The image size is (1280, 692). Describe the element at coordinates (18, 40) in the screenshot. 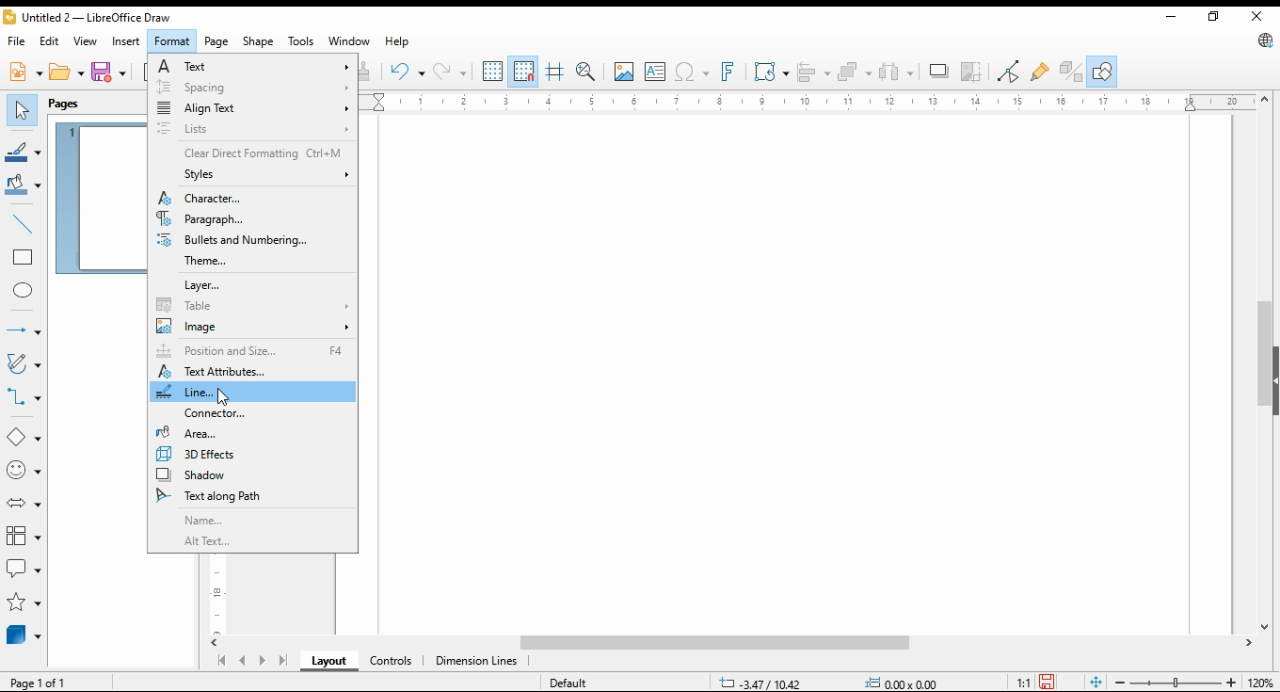

I see `file` at that location.